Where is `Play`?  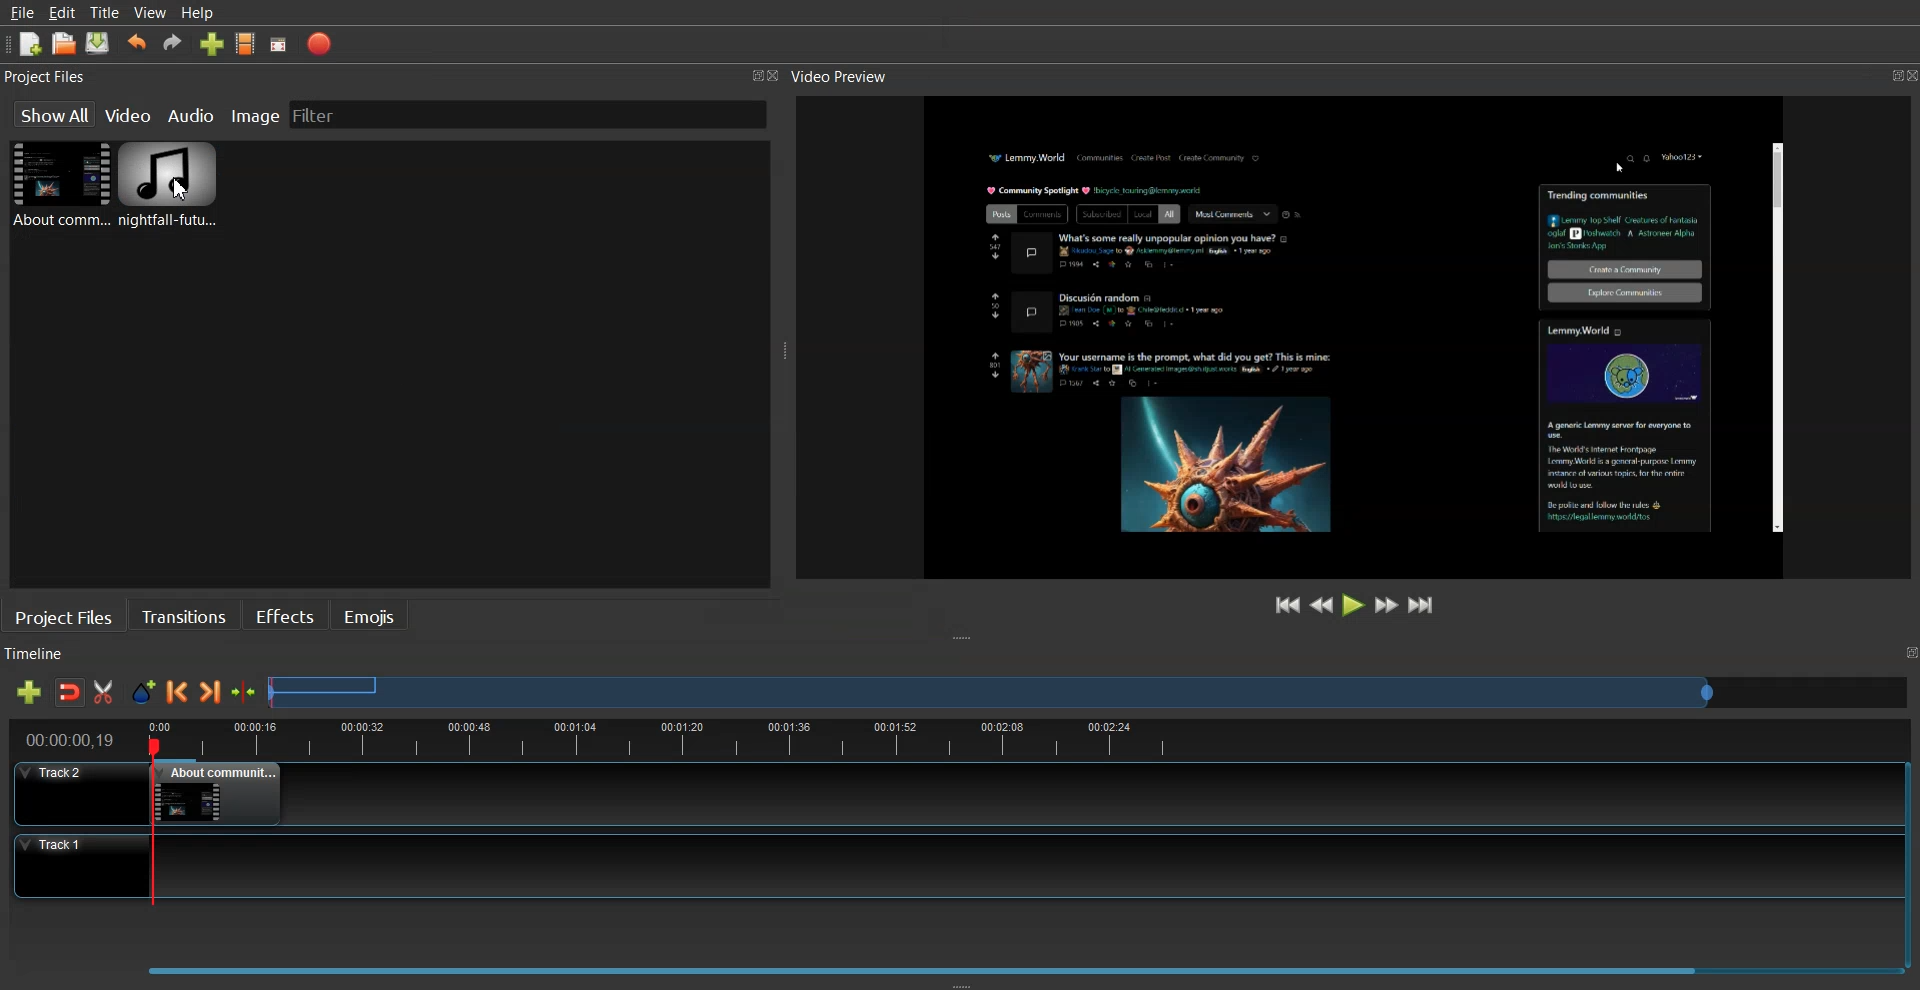
Play is located at coordinates (1355, 604).